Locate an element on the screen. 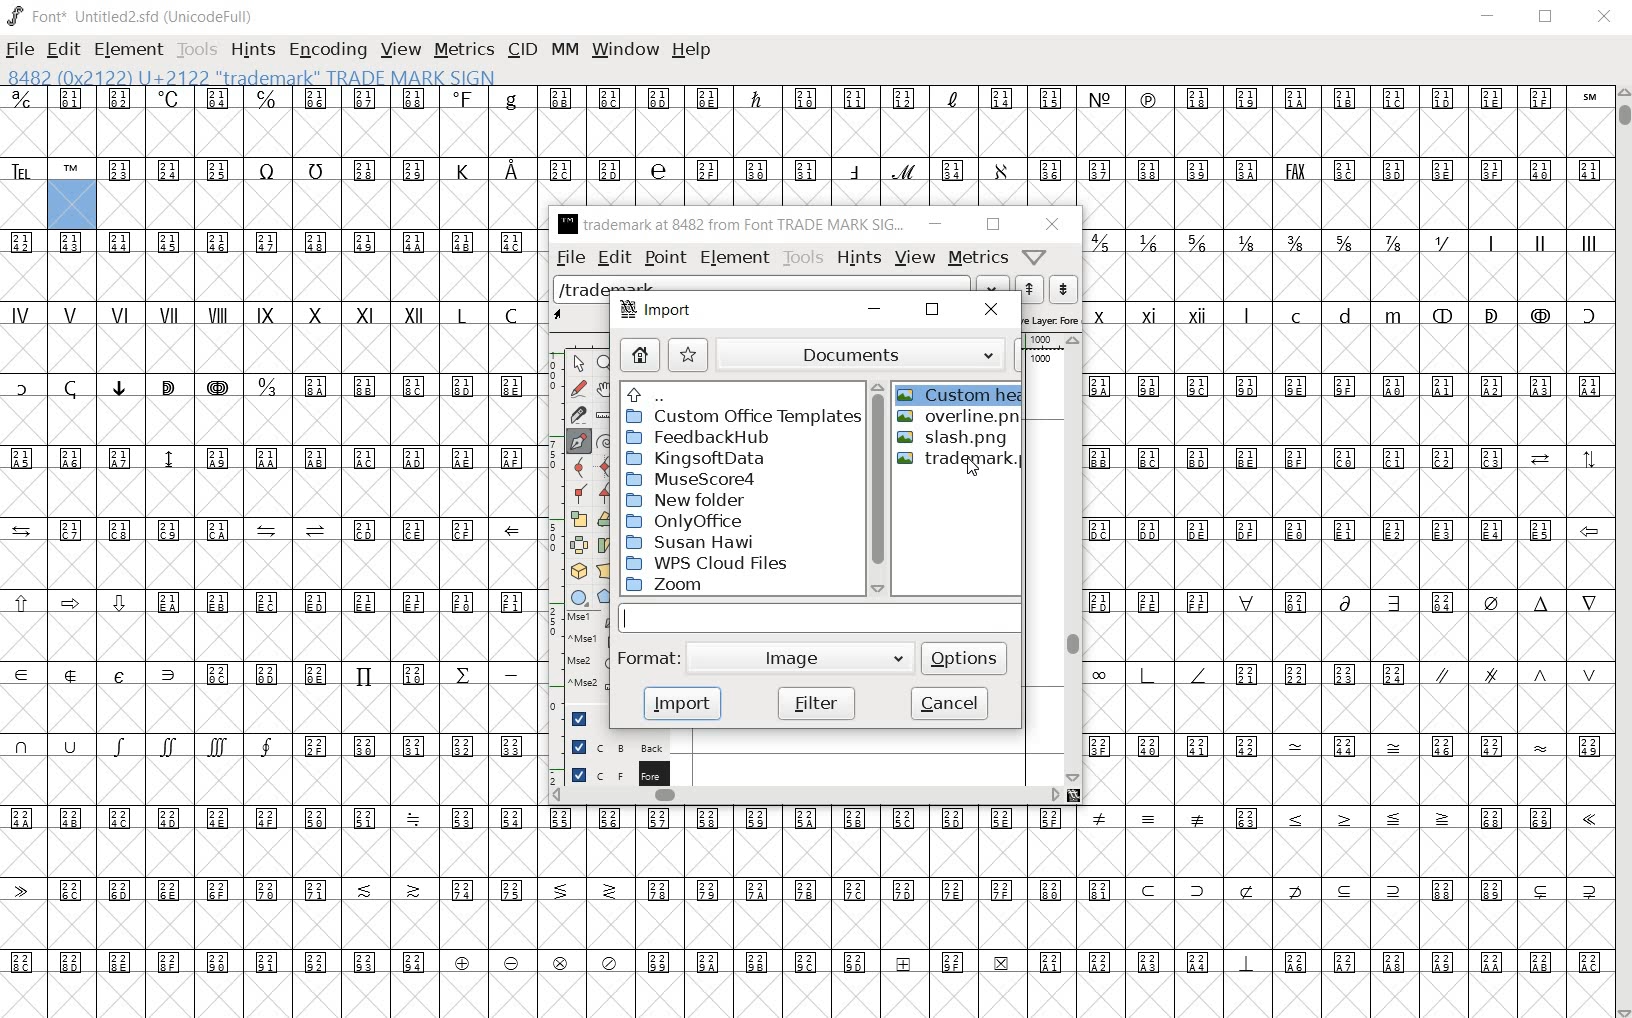  skew the selection is located at coordinates (608, 545).